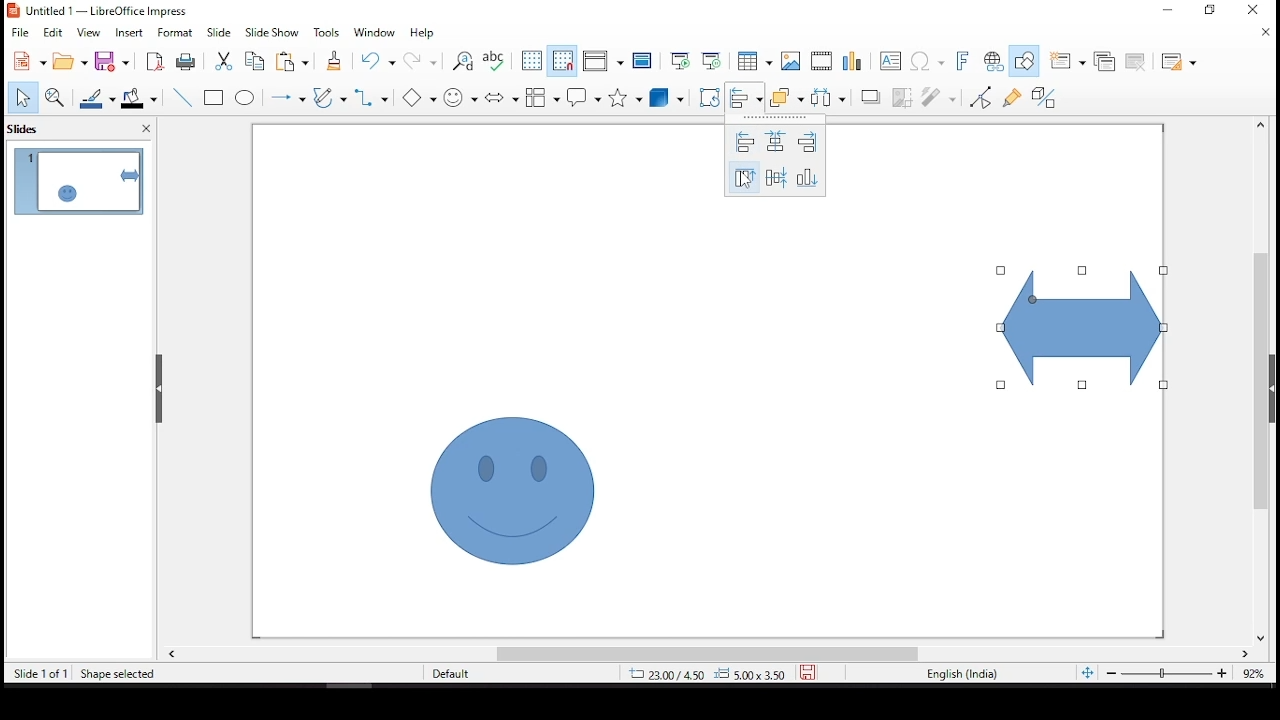 The image size is (1280, 720). Describe the element at coordinates (330, 99) in the screenshot. I see `curves and polygons` at that location.